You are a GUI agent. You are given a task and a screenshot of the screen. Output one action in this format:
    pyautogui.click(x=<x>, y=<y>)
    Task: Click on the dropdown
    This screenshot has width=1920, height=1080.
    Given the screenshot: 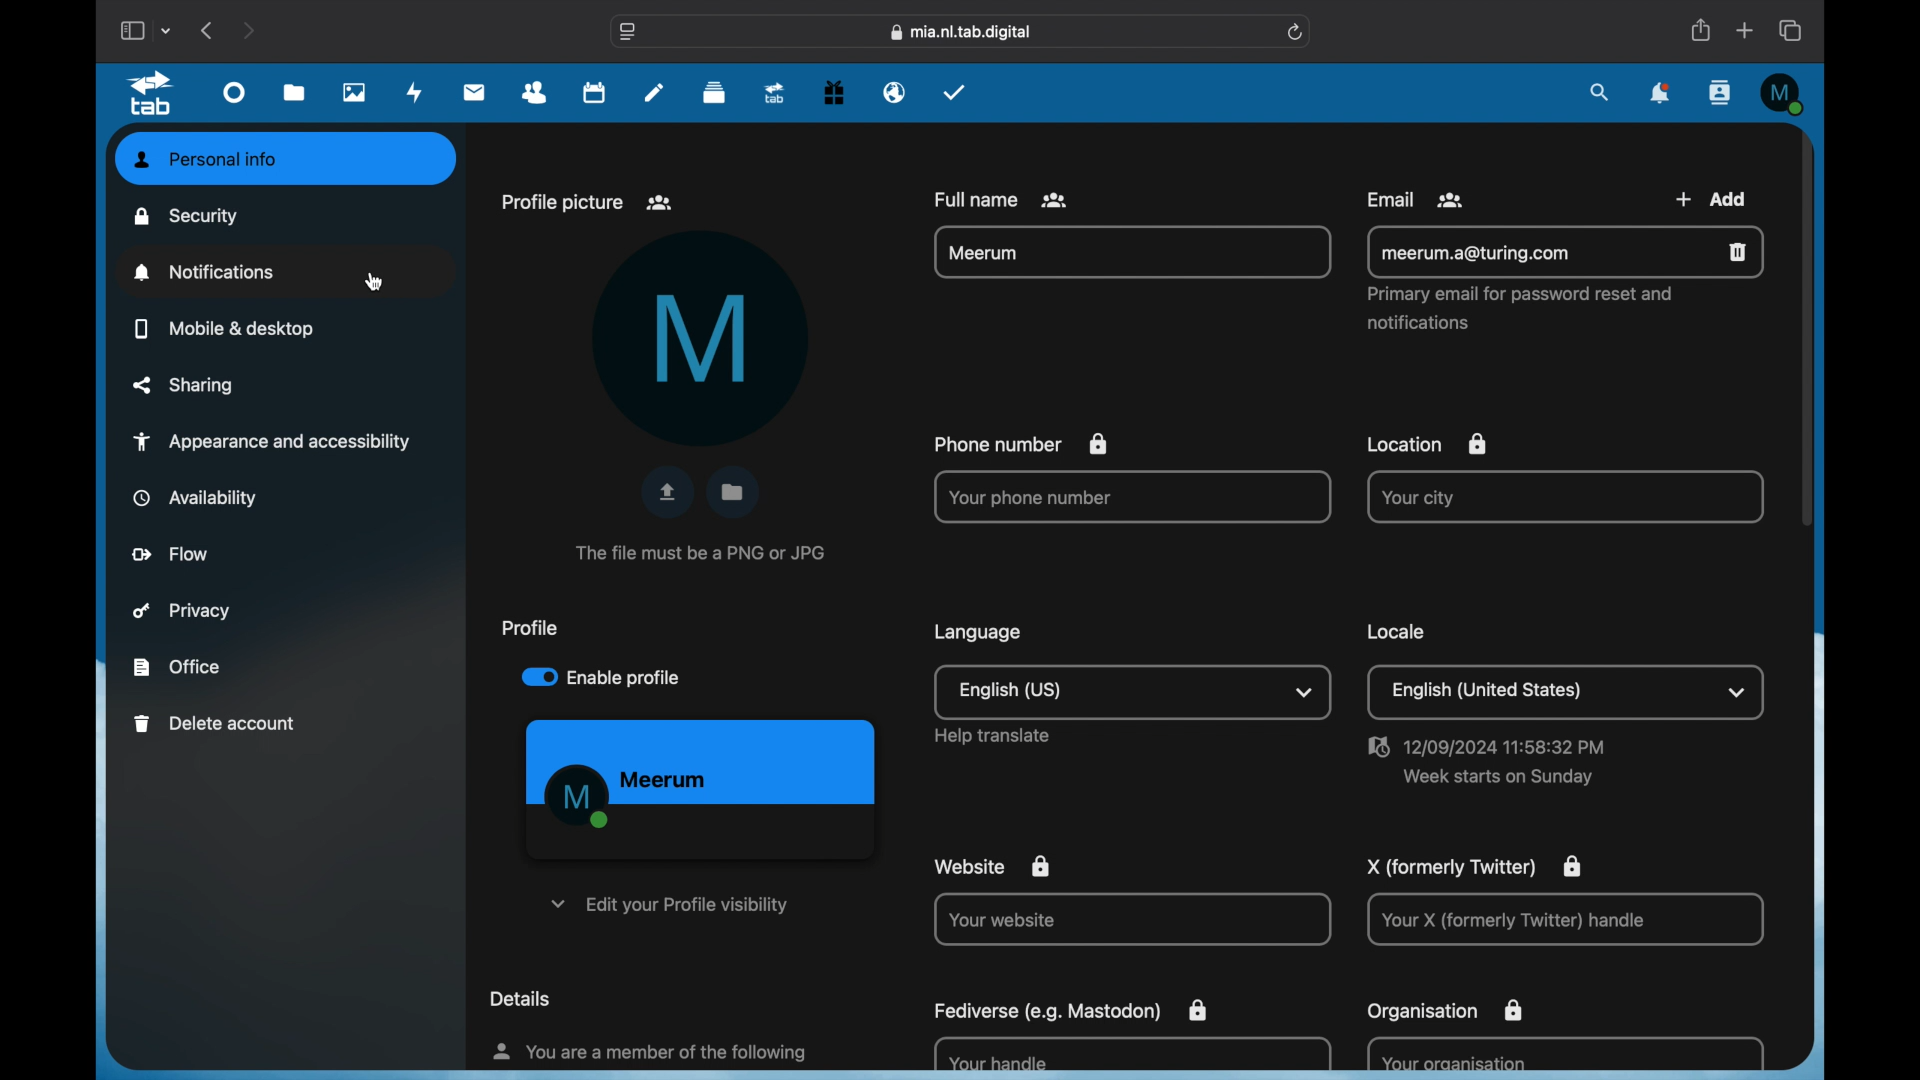 What is the action you would take?
    pyautogui.click(x=1738, y=692)
    